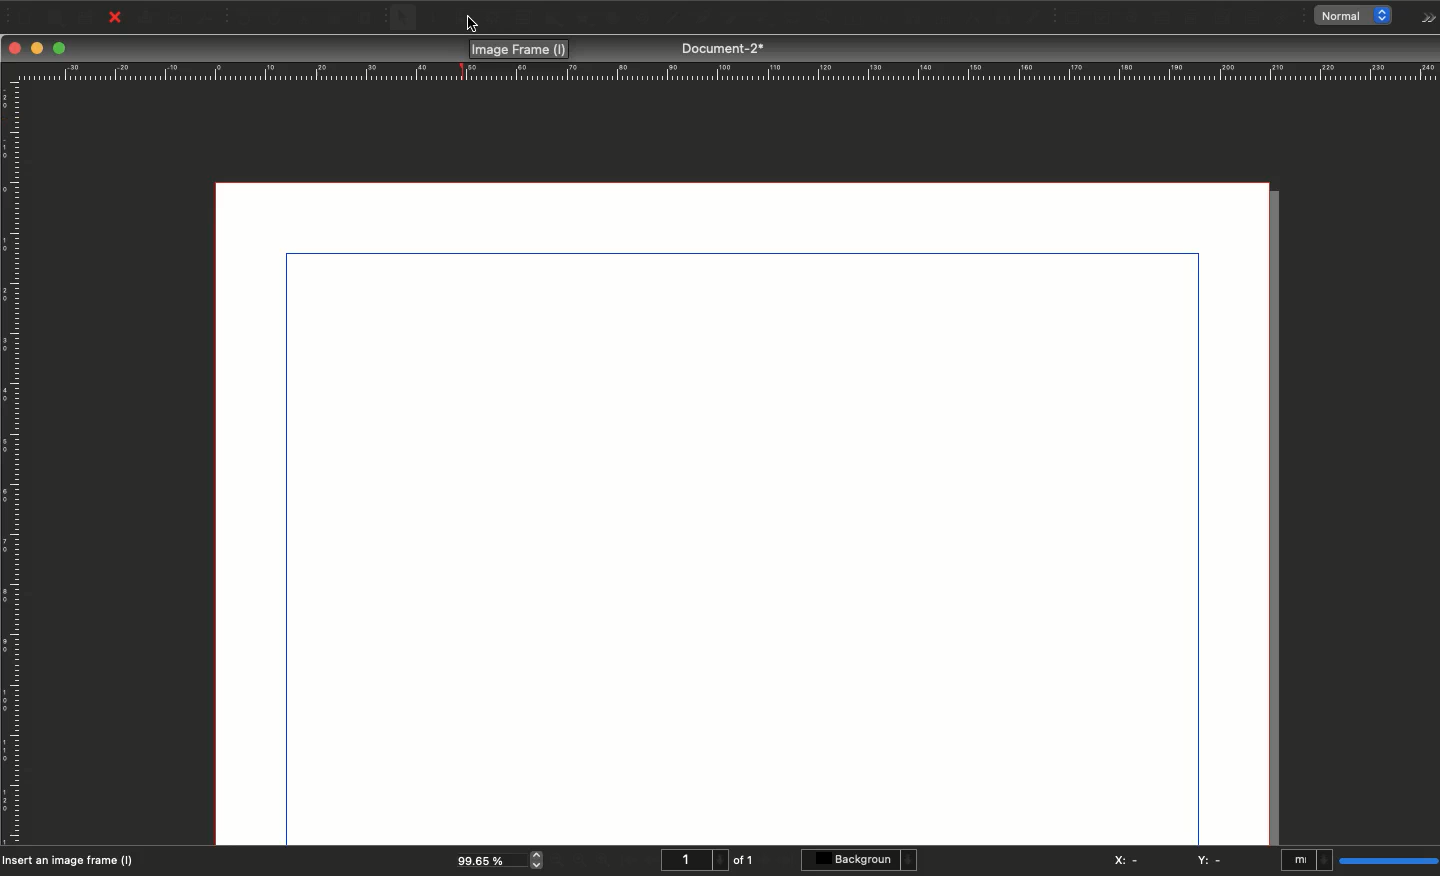 The image size is (1440, 876). I want to click on Link annotation, so click(1286, 18).